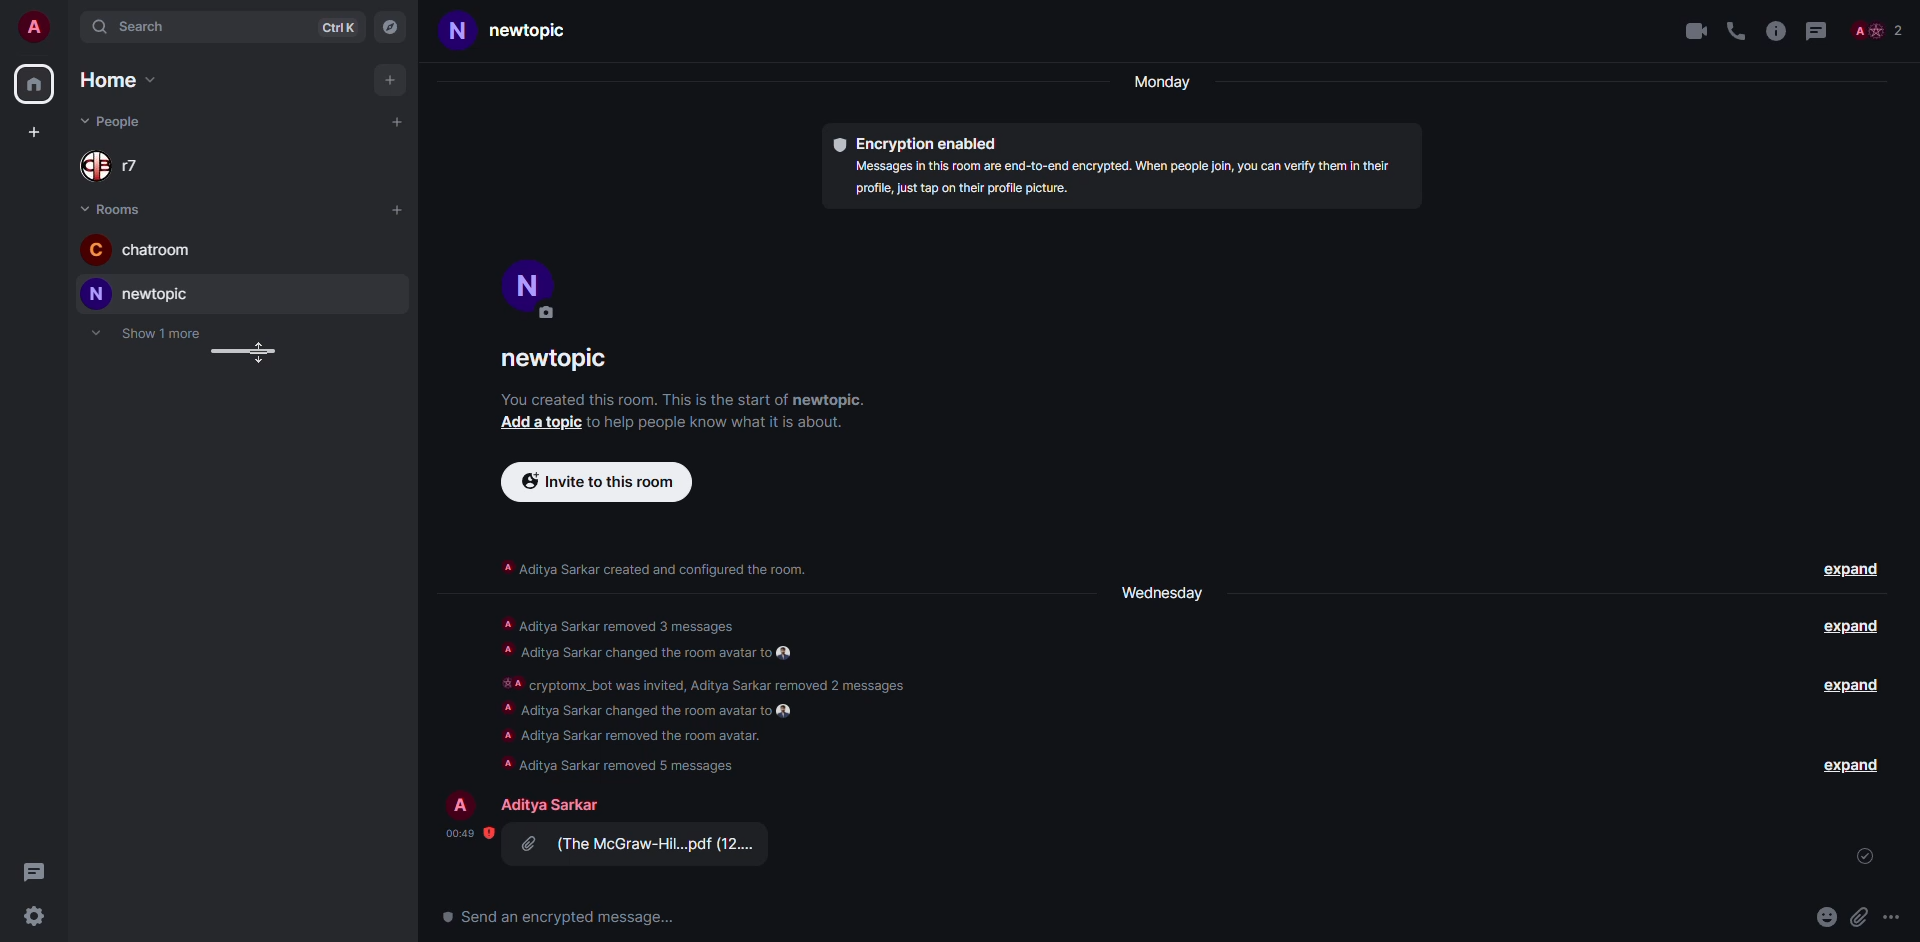  I want to click on people, so click(116, 121).